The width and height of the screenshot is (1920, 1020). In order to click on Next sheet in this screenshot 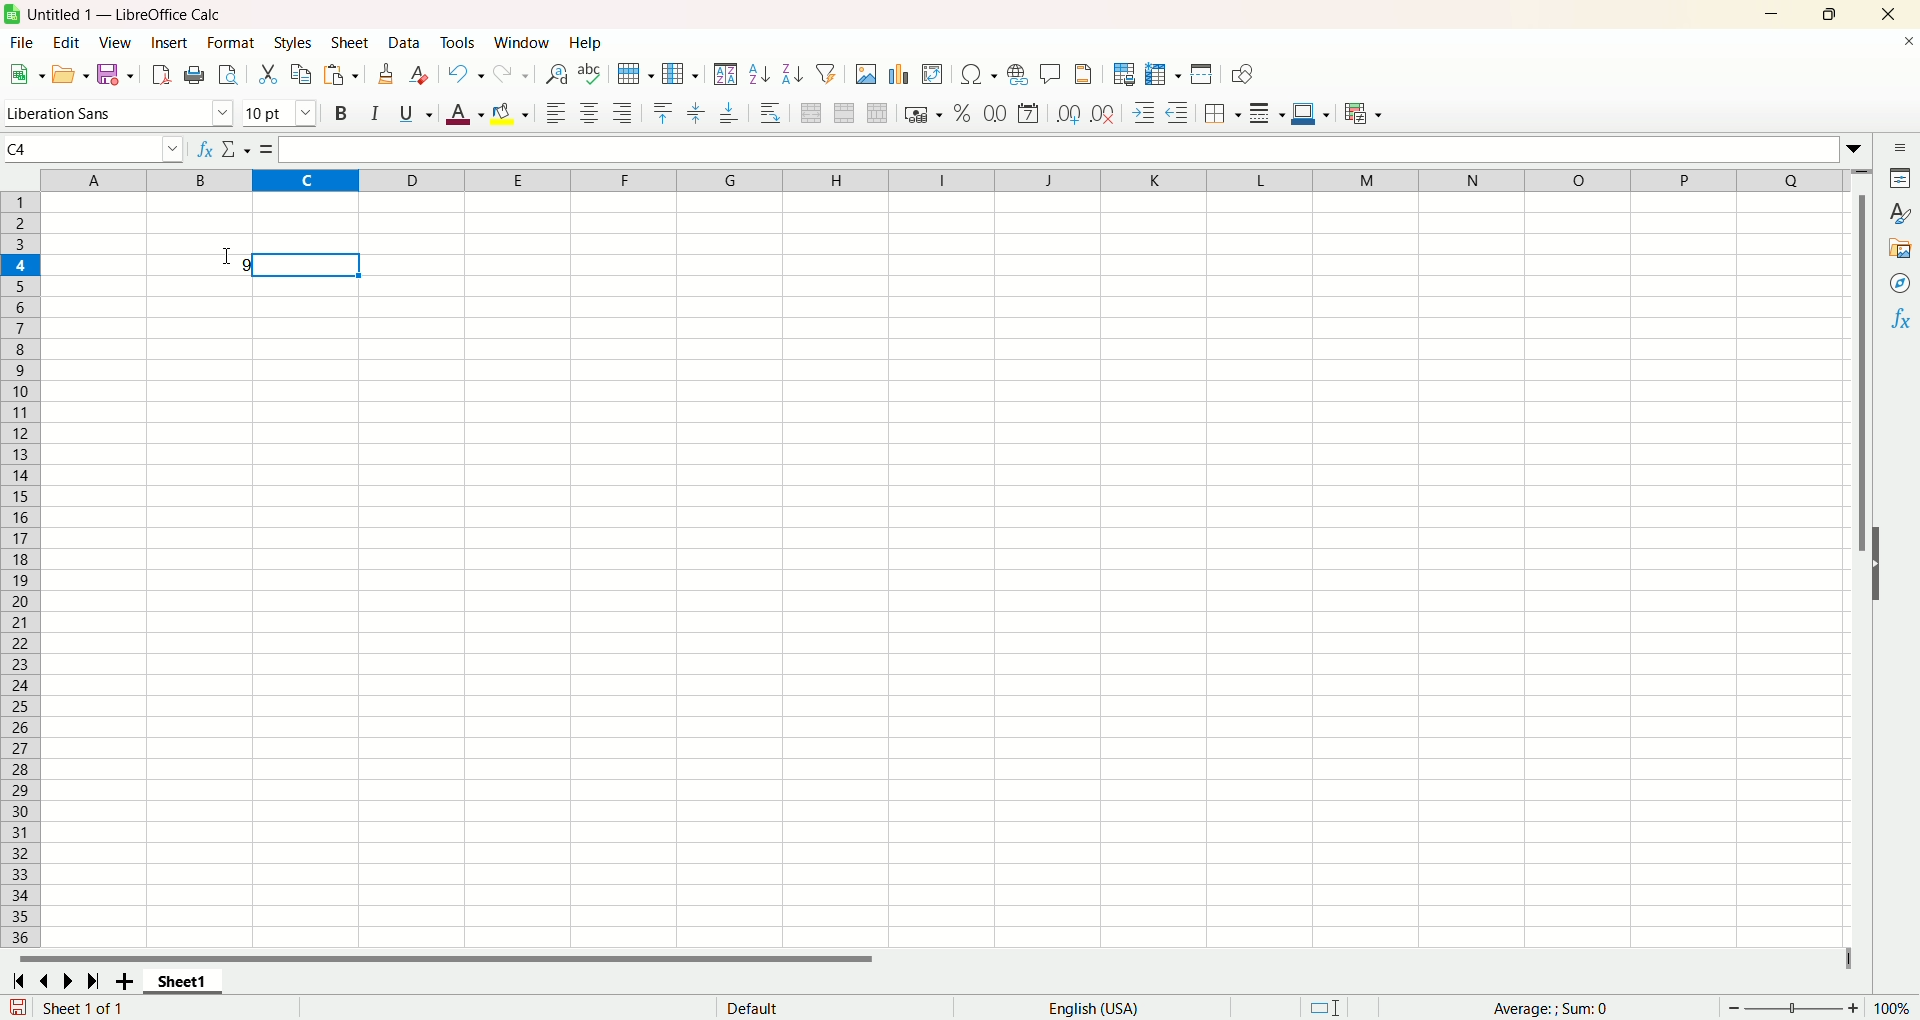, I will do `click(72, 983)`.